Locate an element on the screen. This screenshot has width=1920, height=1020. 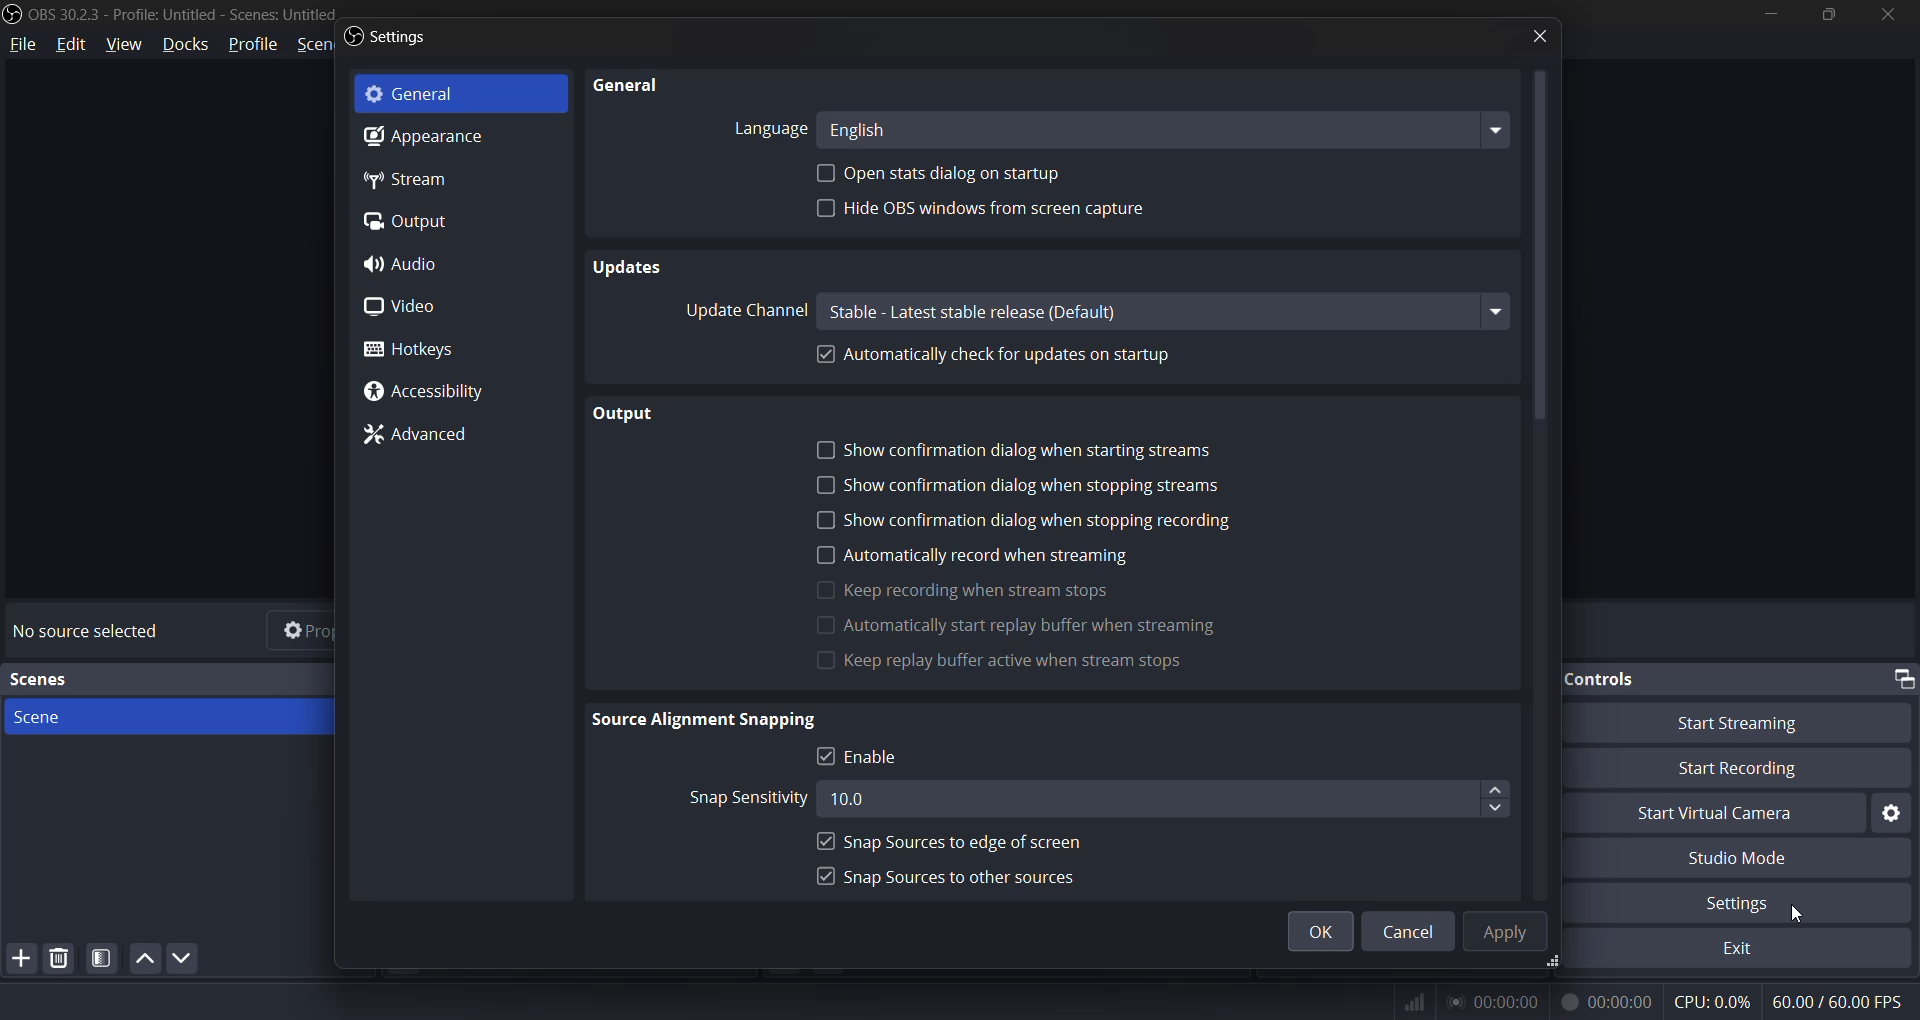
keep replay buffer active when stream stops is located at coordinates (1036, 664).